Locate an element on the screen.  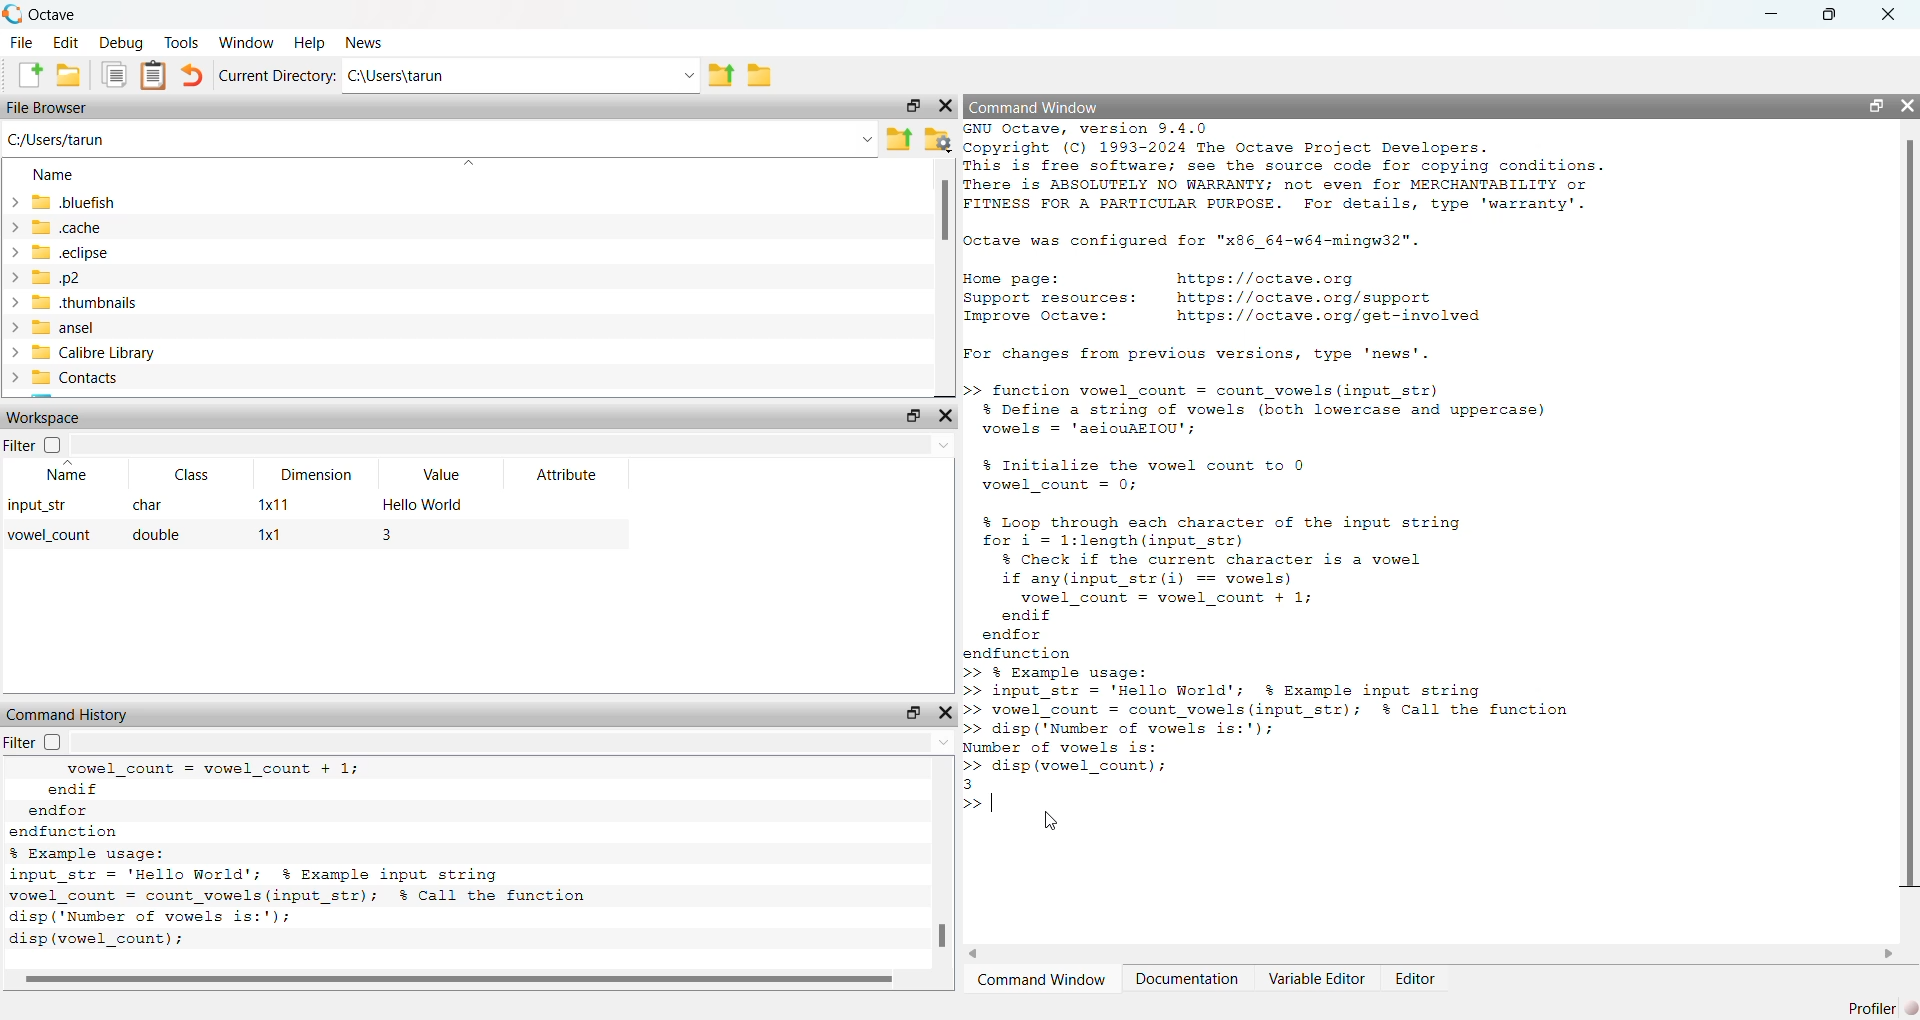
Undock Widget is located at coordinates (914, 415).